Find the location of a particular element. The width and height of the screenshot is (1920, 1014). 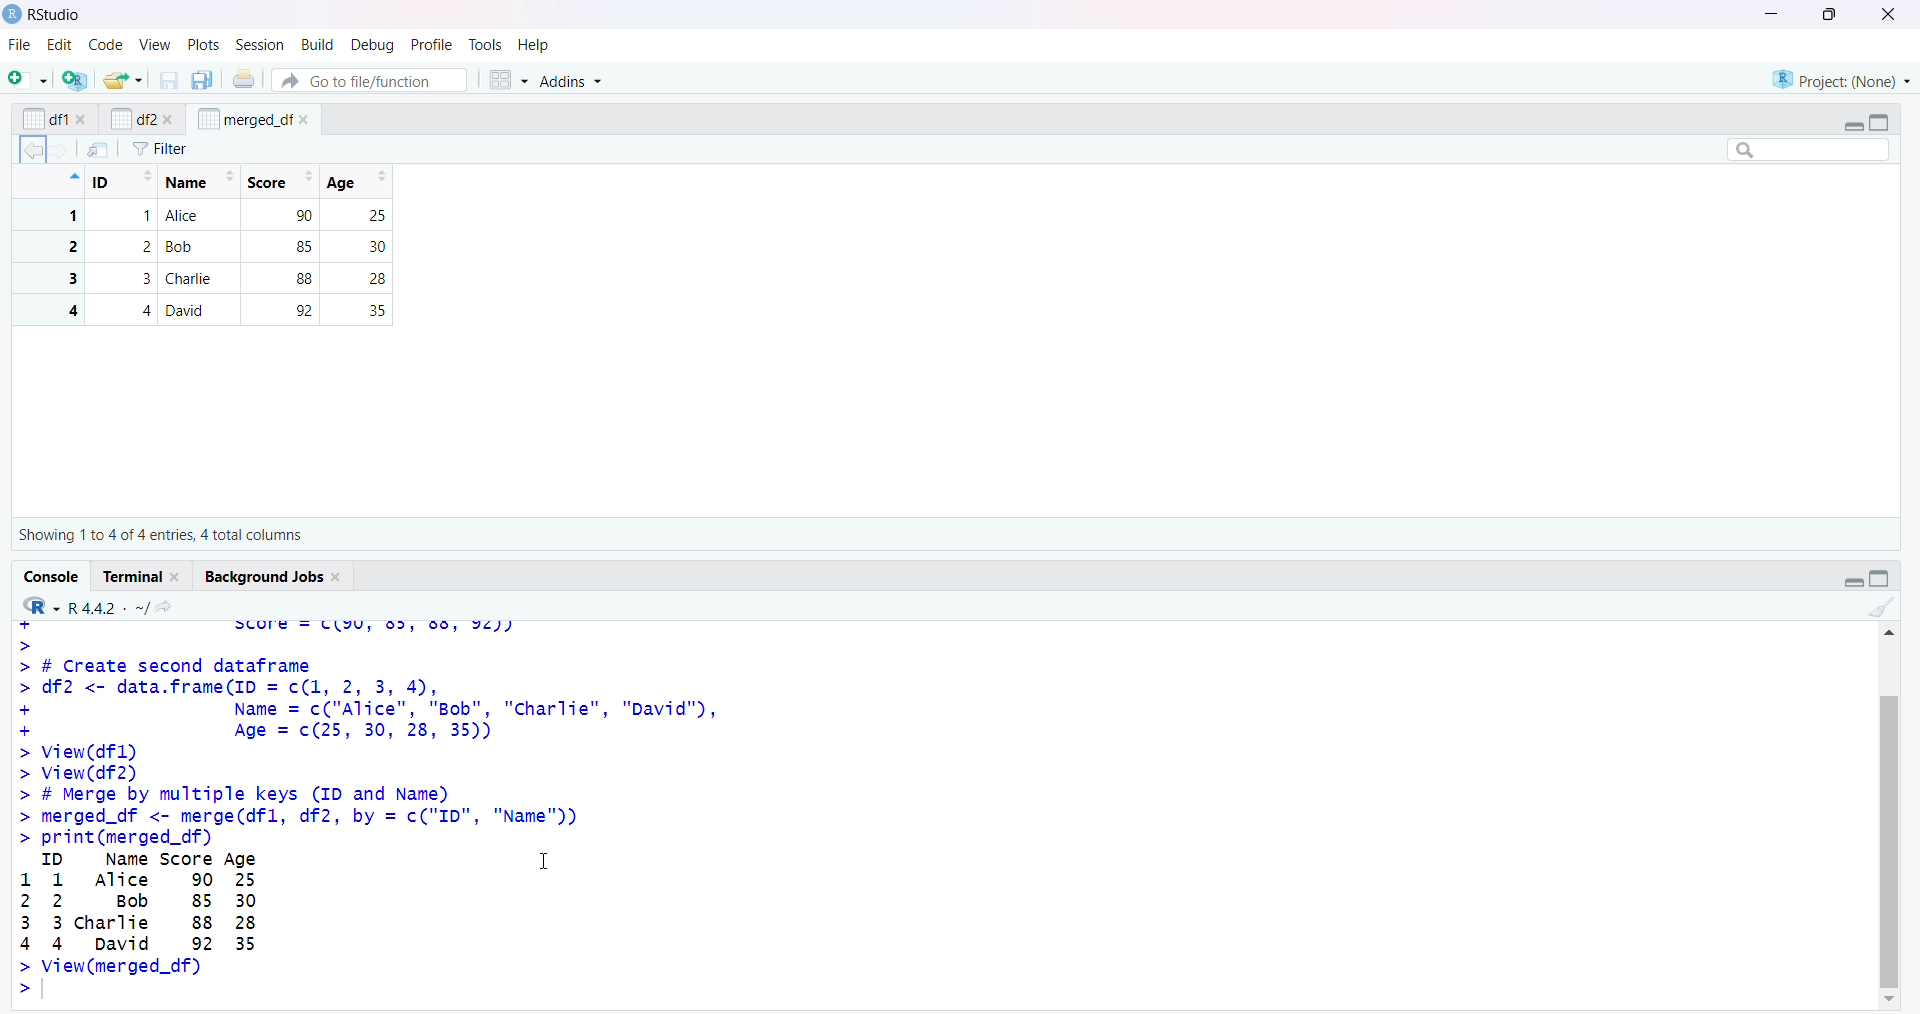

add file as is located at coordinates (32, 79).